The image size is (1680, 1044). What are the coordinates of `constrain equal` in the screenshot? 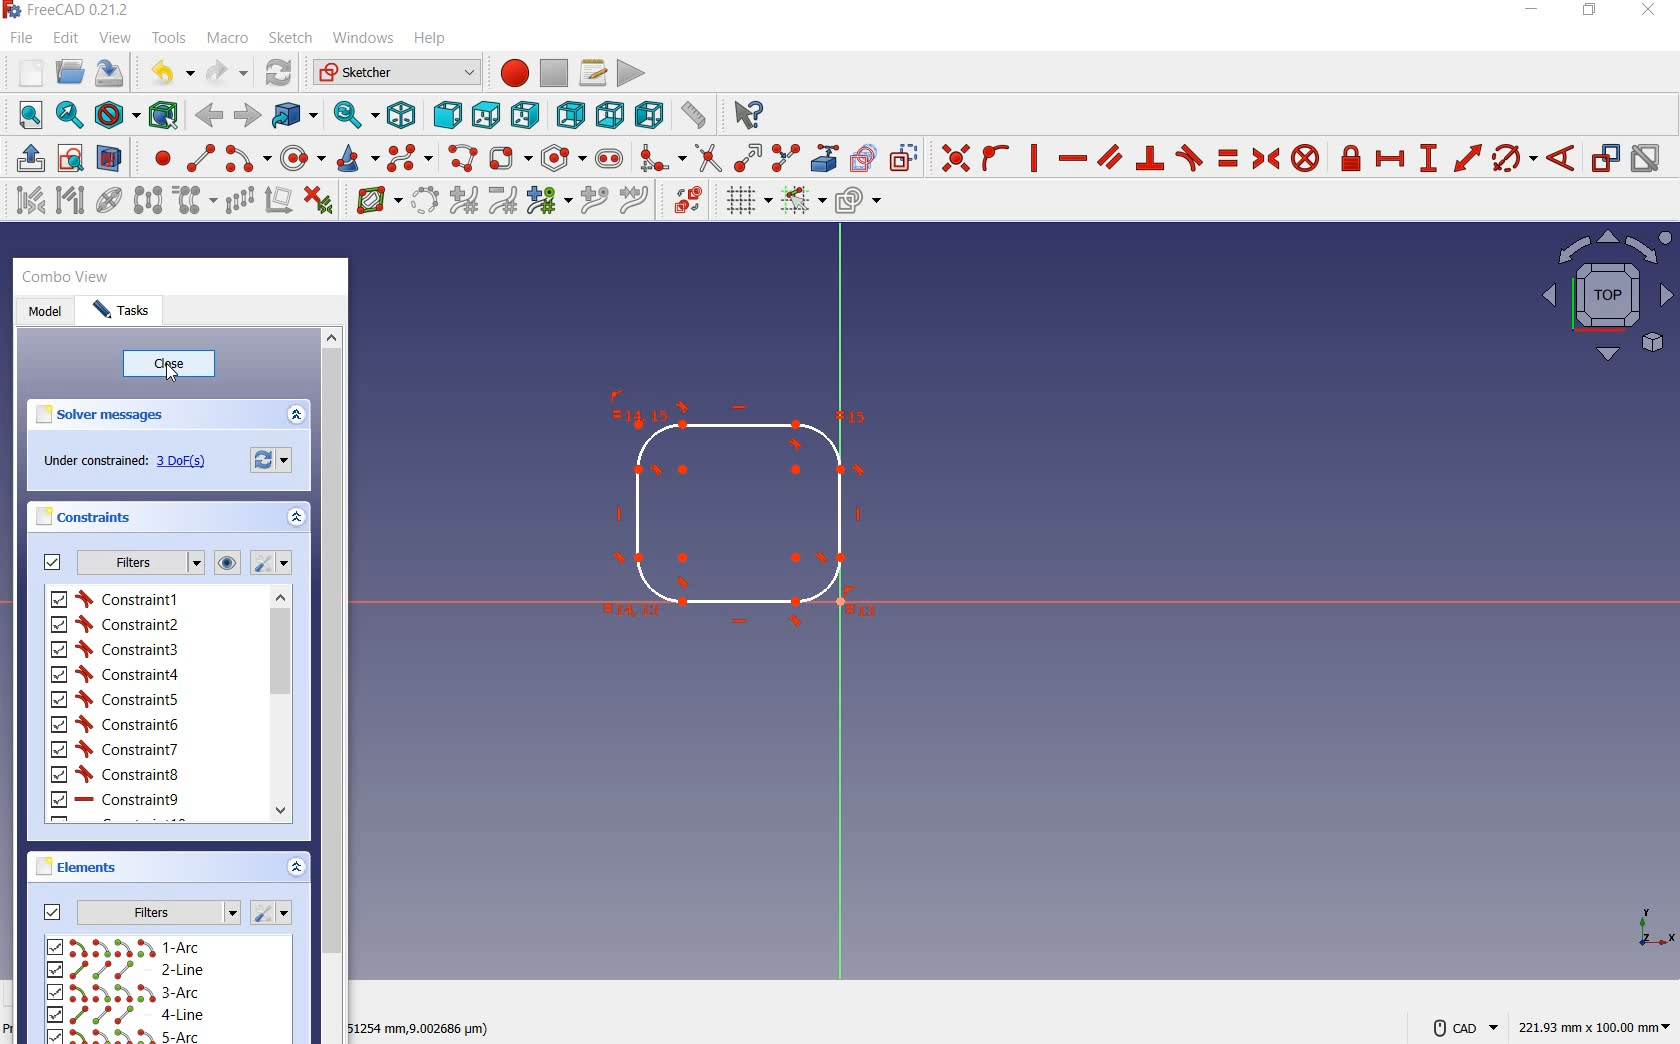 It's located at (1227, 159).